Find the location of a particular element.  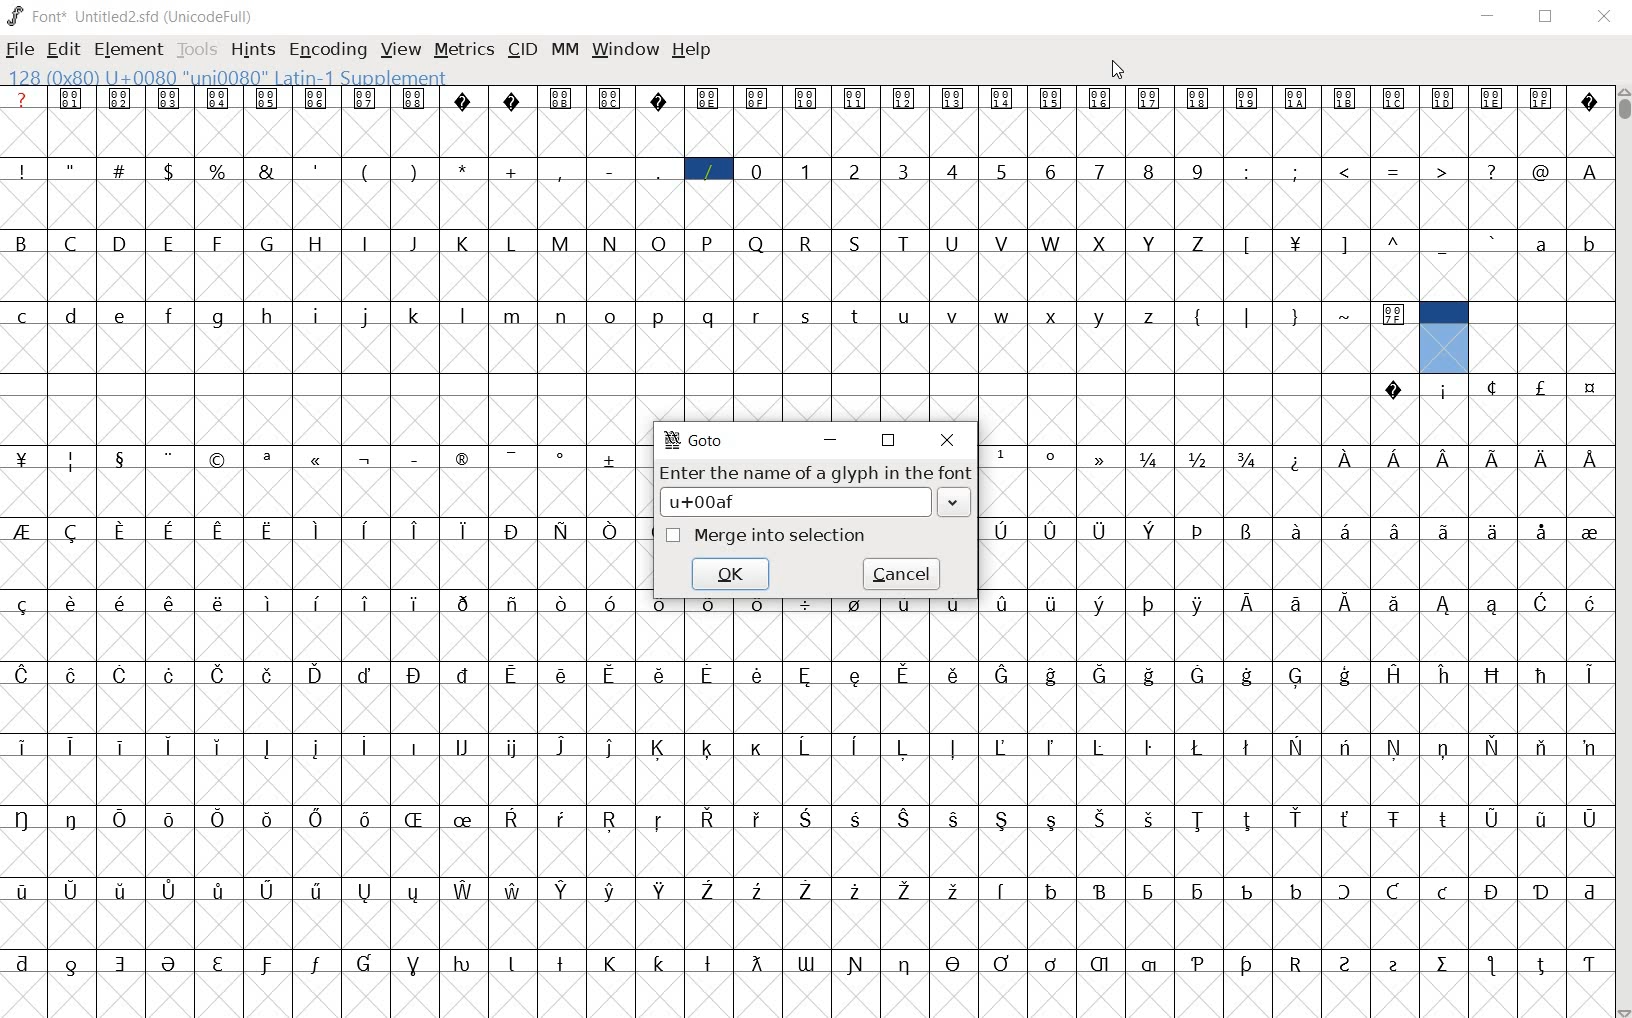

edit is located at coordinates (63, 49).